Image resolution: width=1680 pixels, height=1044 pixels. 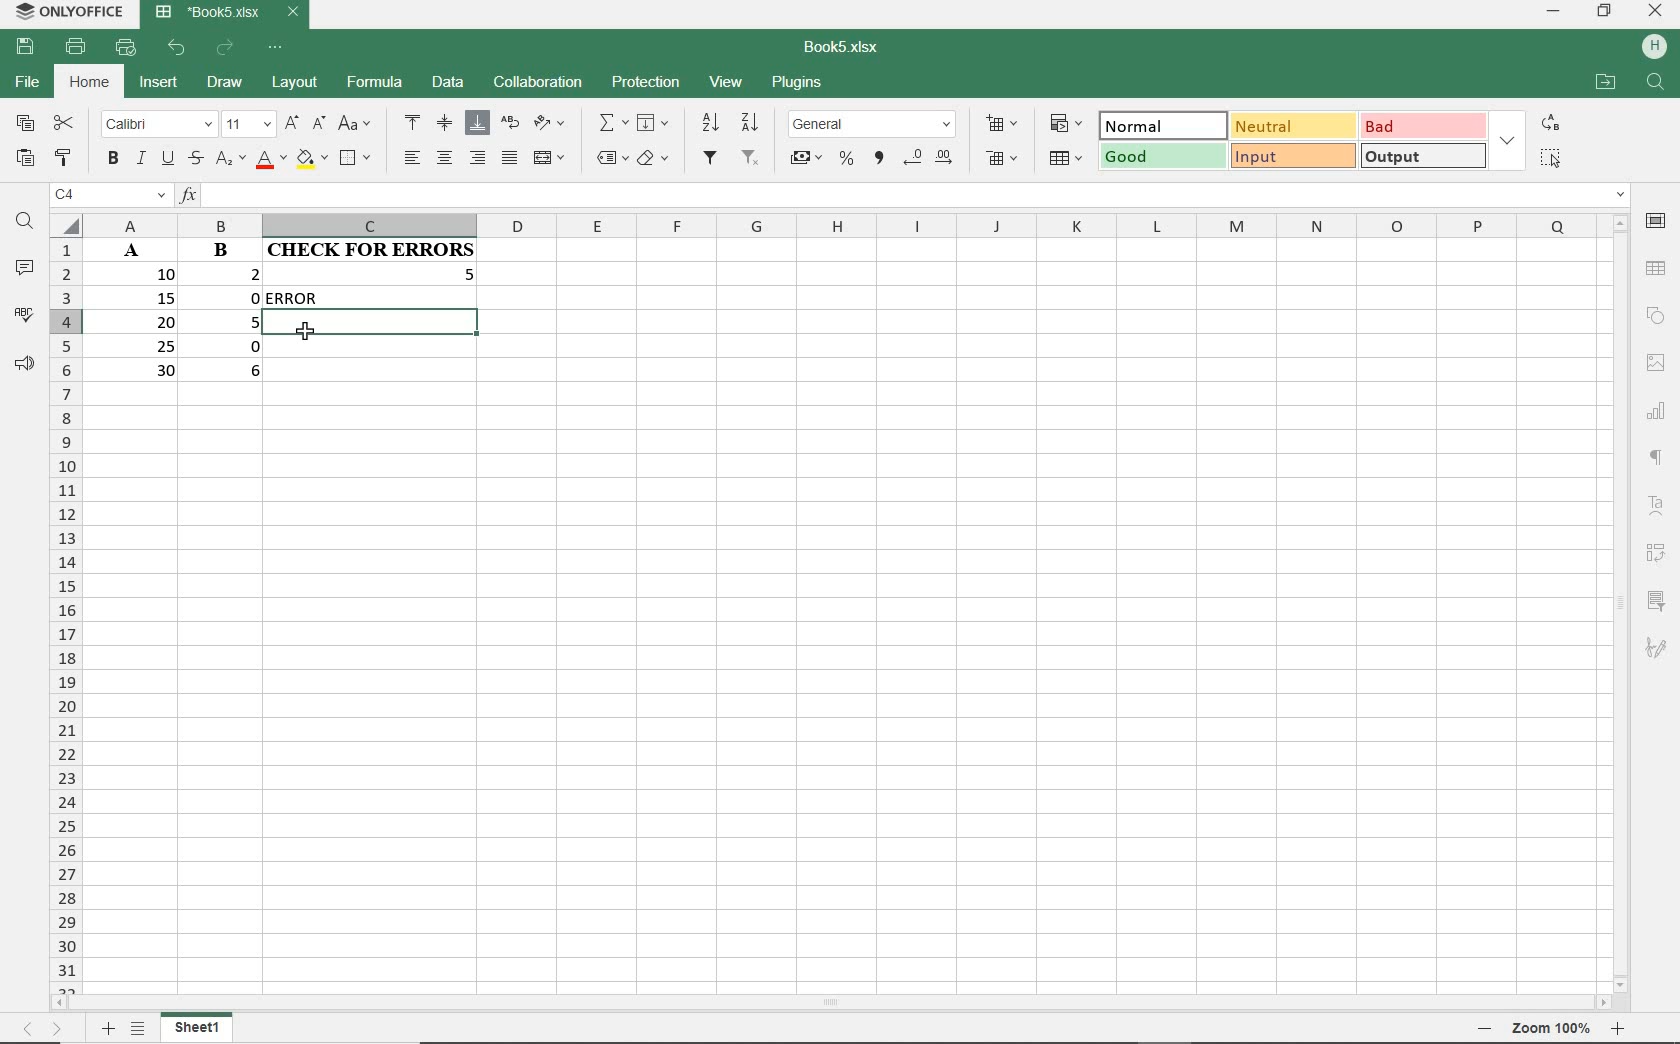 What do you see at coordinates (44, 1028) in the screenshot?
I see `` at bounding box center [44, 1028].